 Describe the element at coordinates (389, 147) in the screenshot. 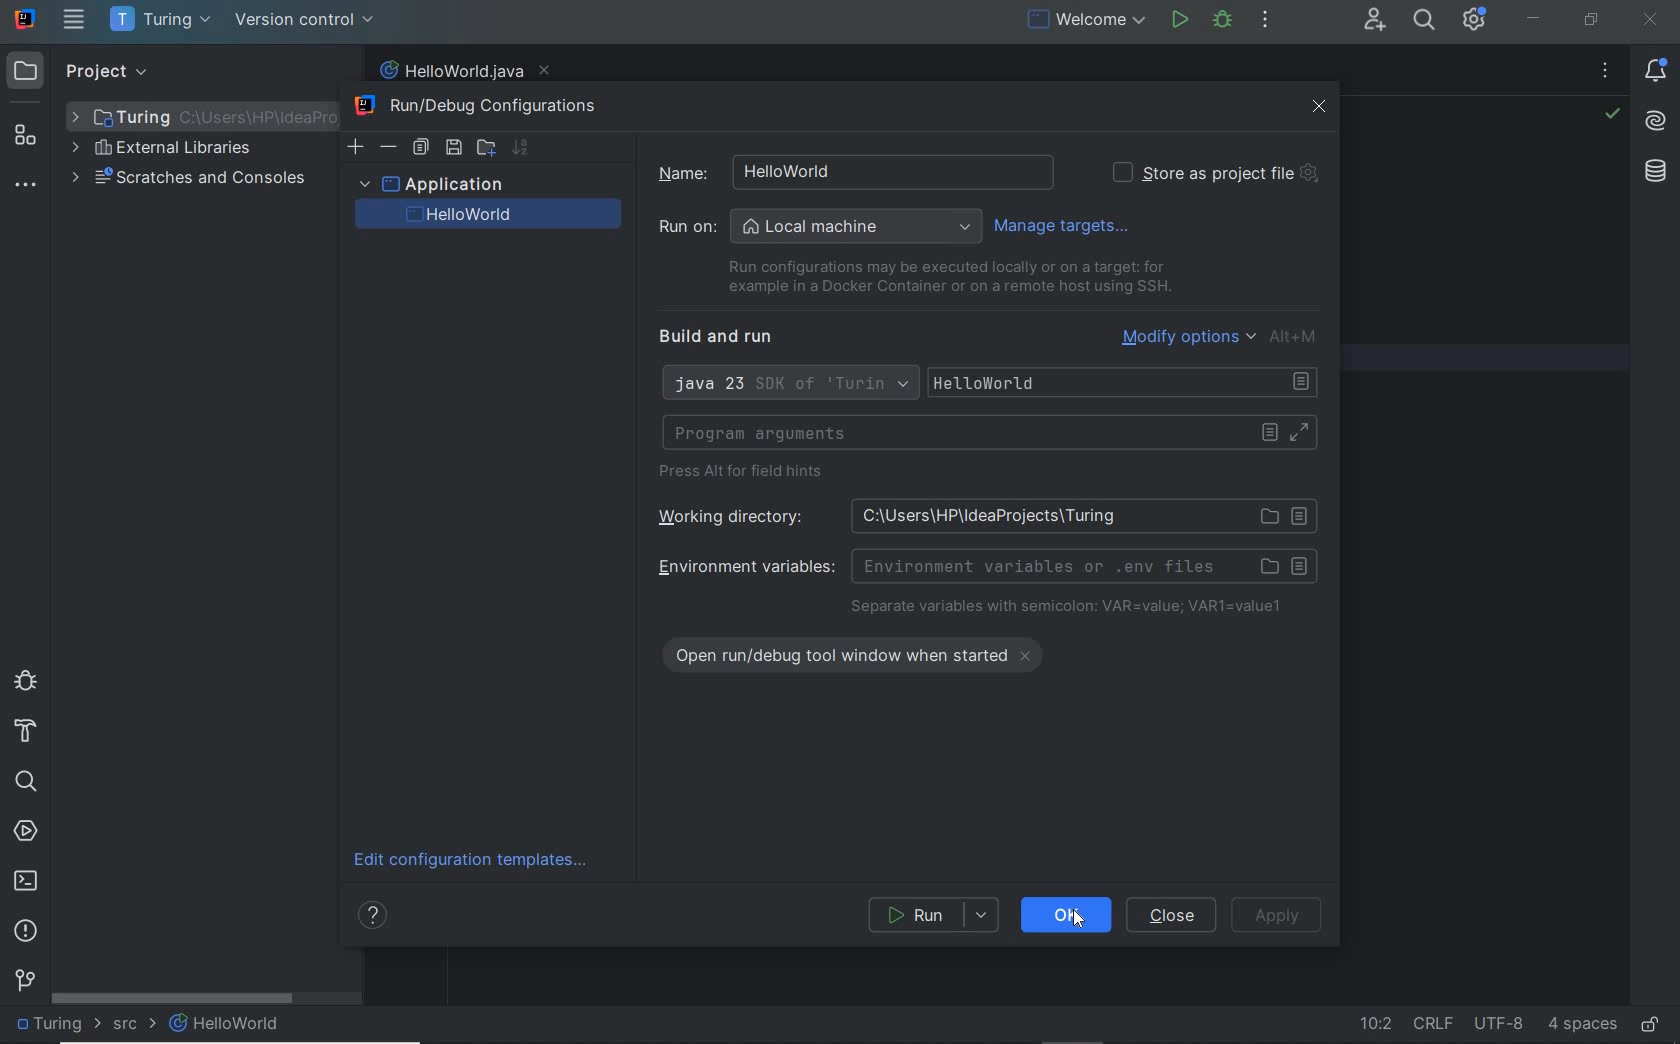

I see `REMOVE CONFIGURATION` at that location.